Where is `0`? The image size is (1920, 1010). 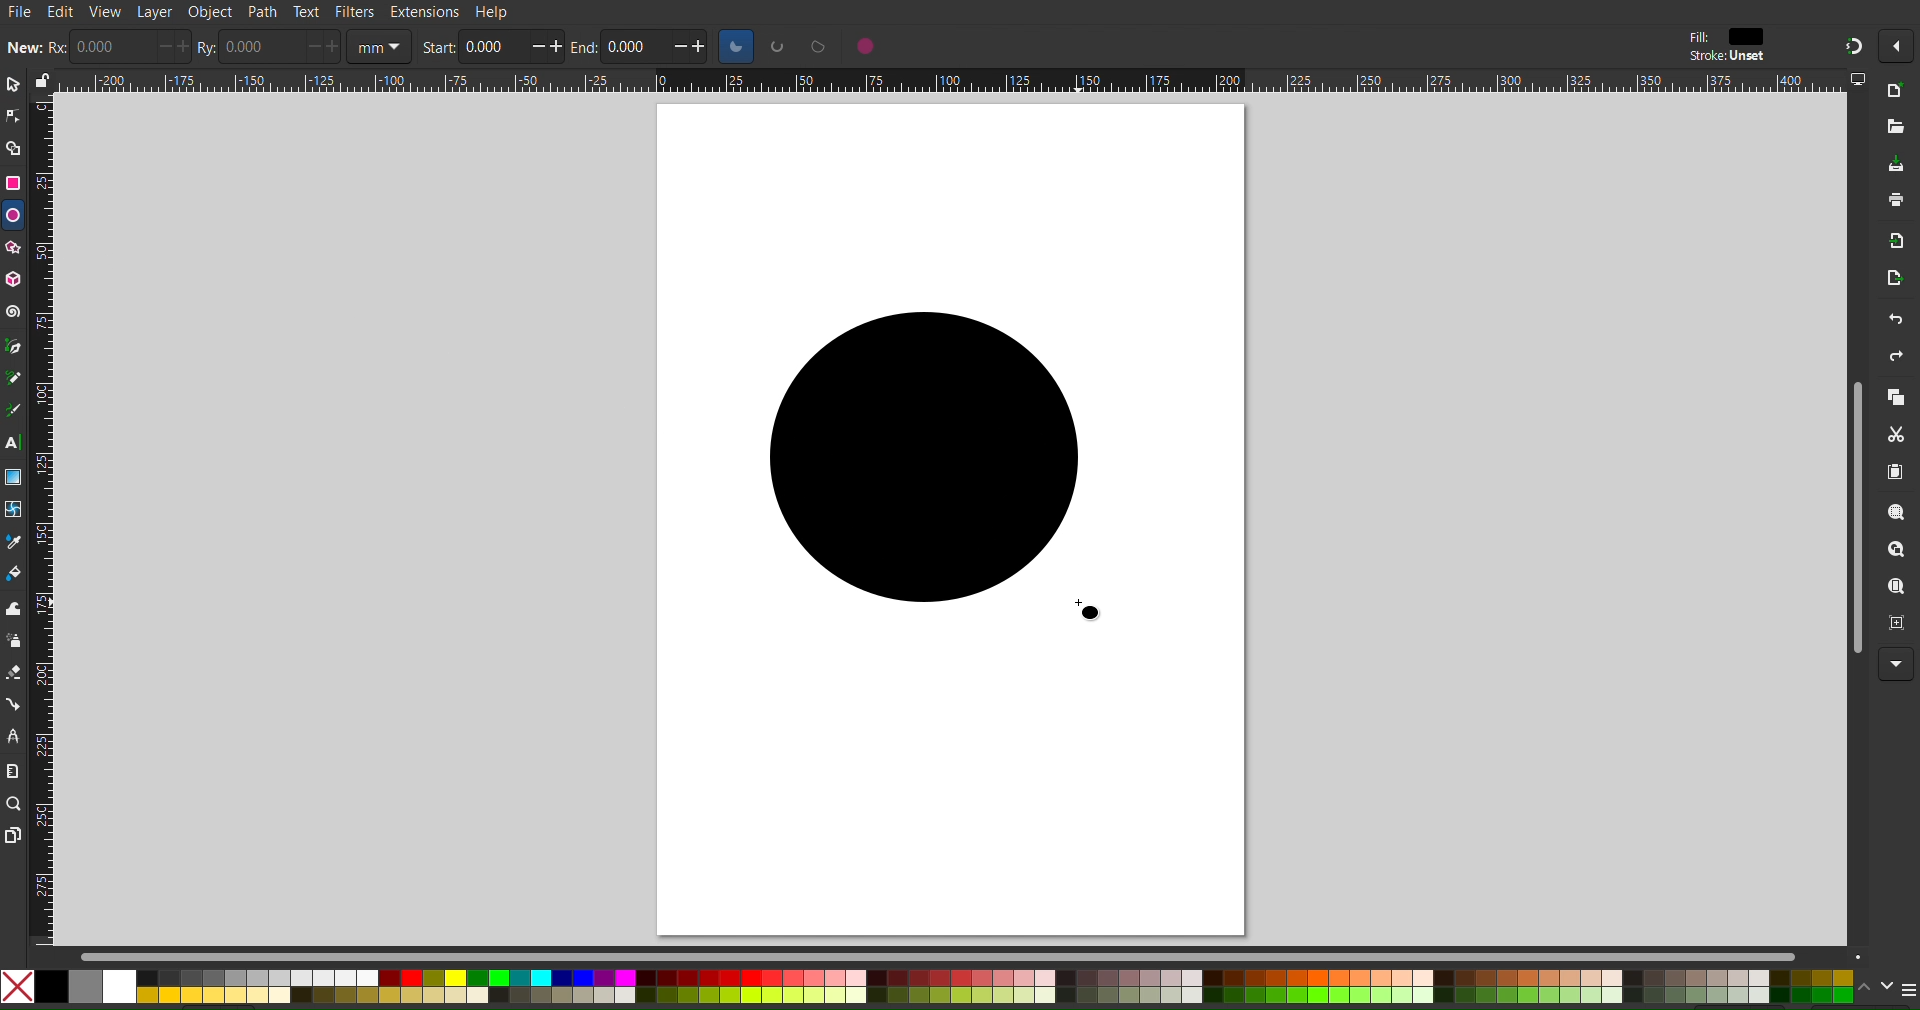 0 is located at coordinates (492, 46).